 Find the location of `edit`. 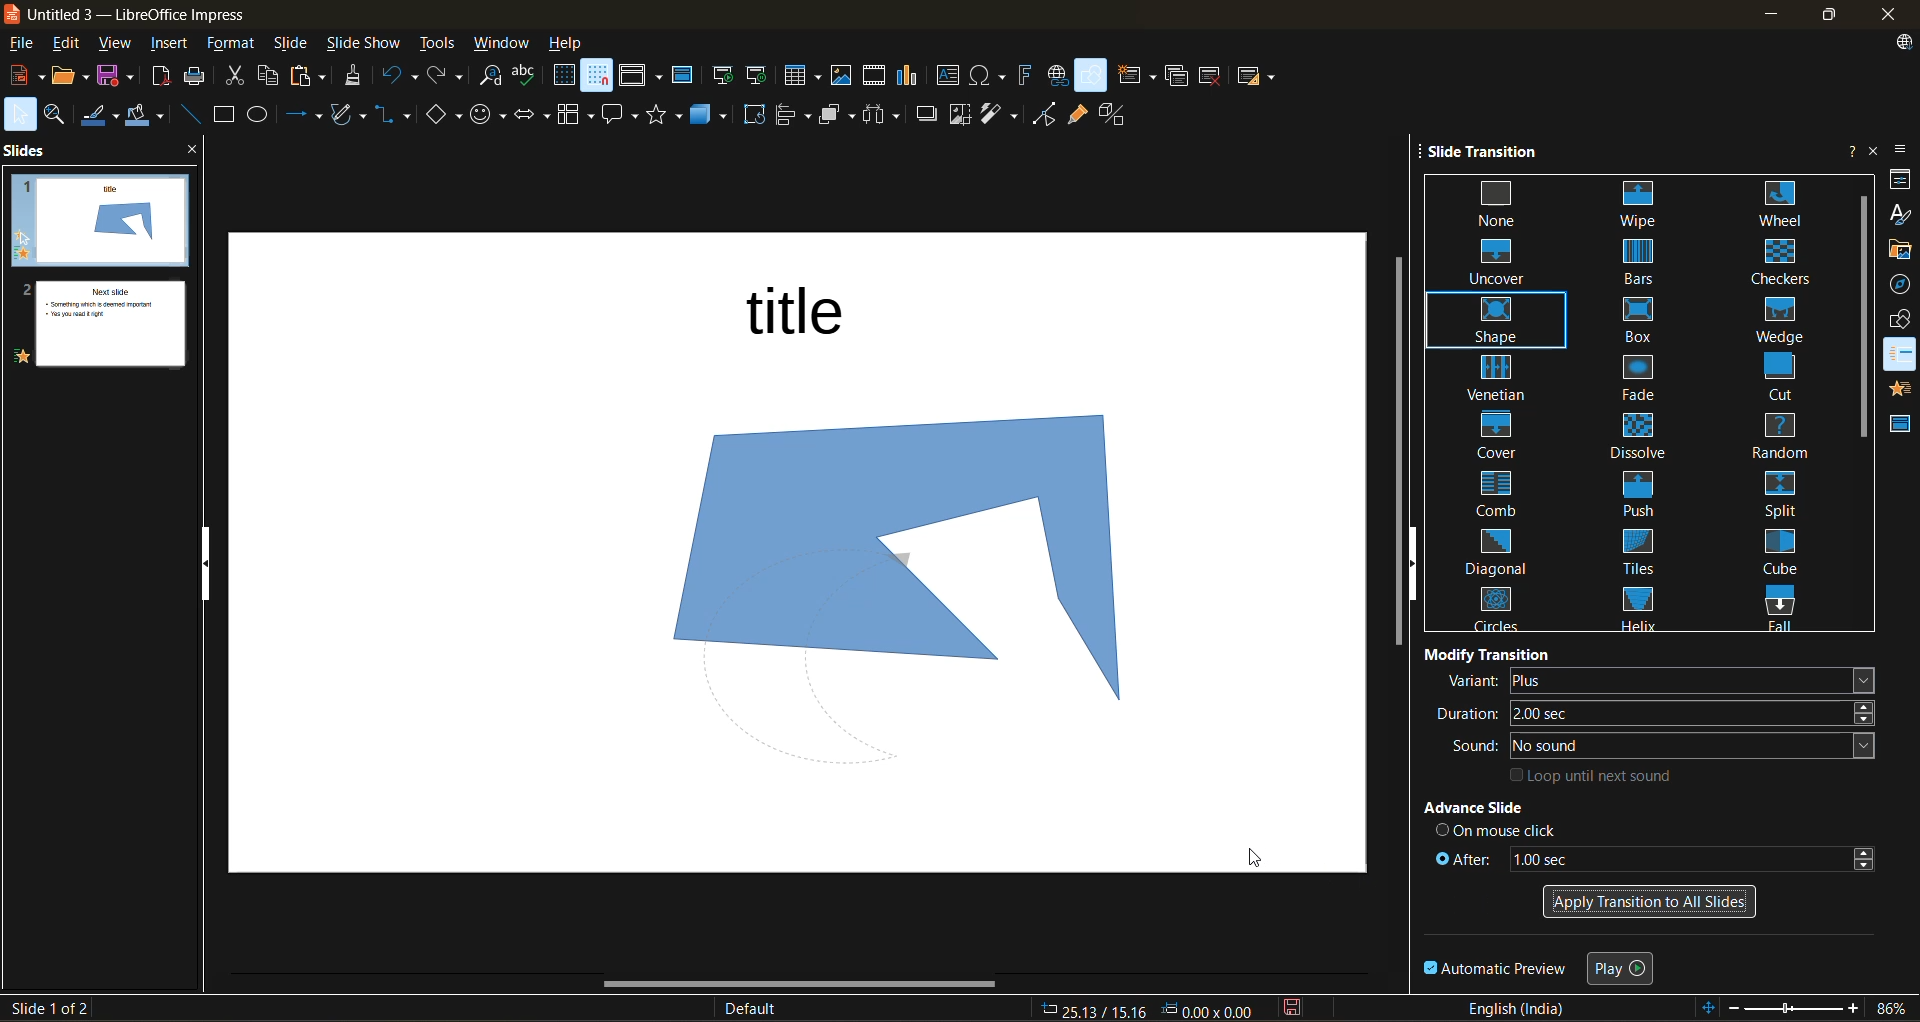

edit is located at coordinates (72, 46).